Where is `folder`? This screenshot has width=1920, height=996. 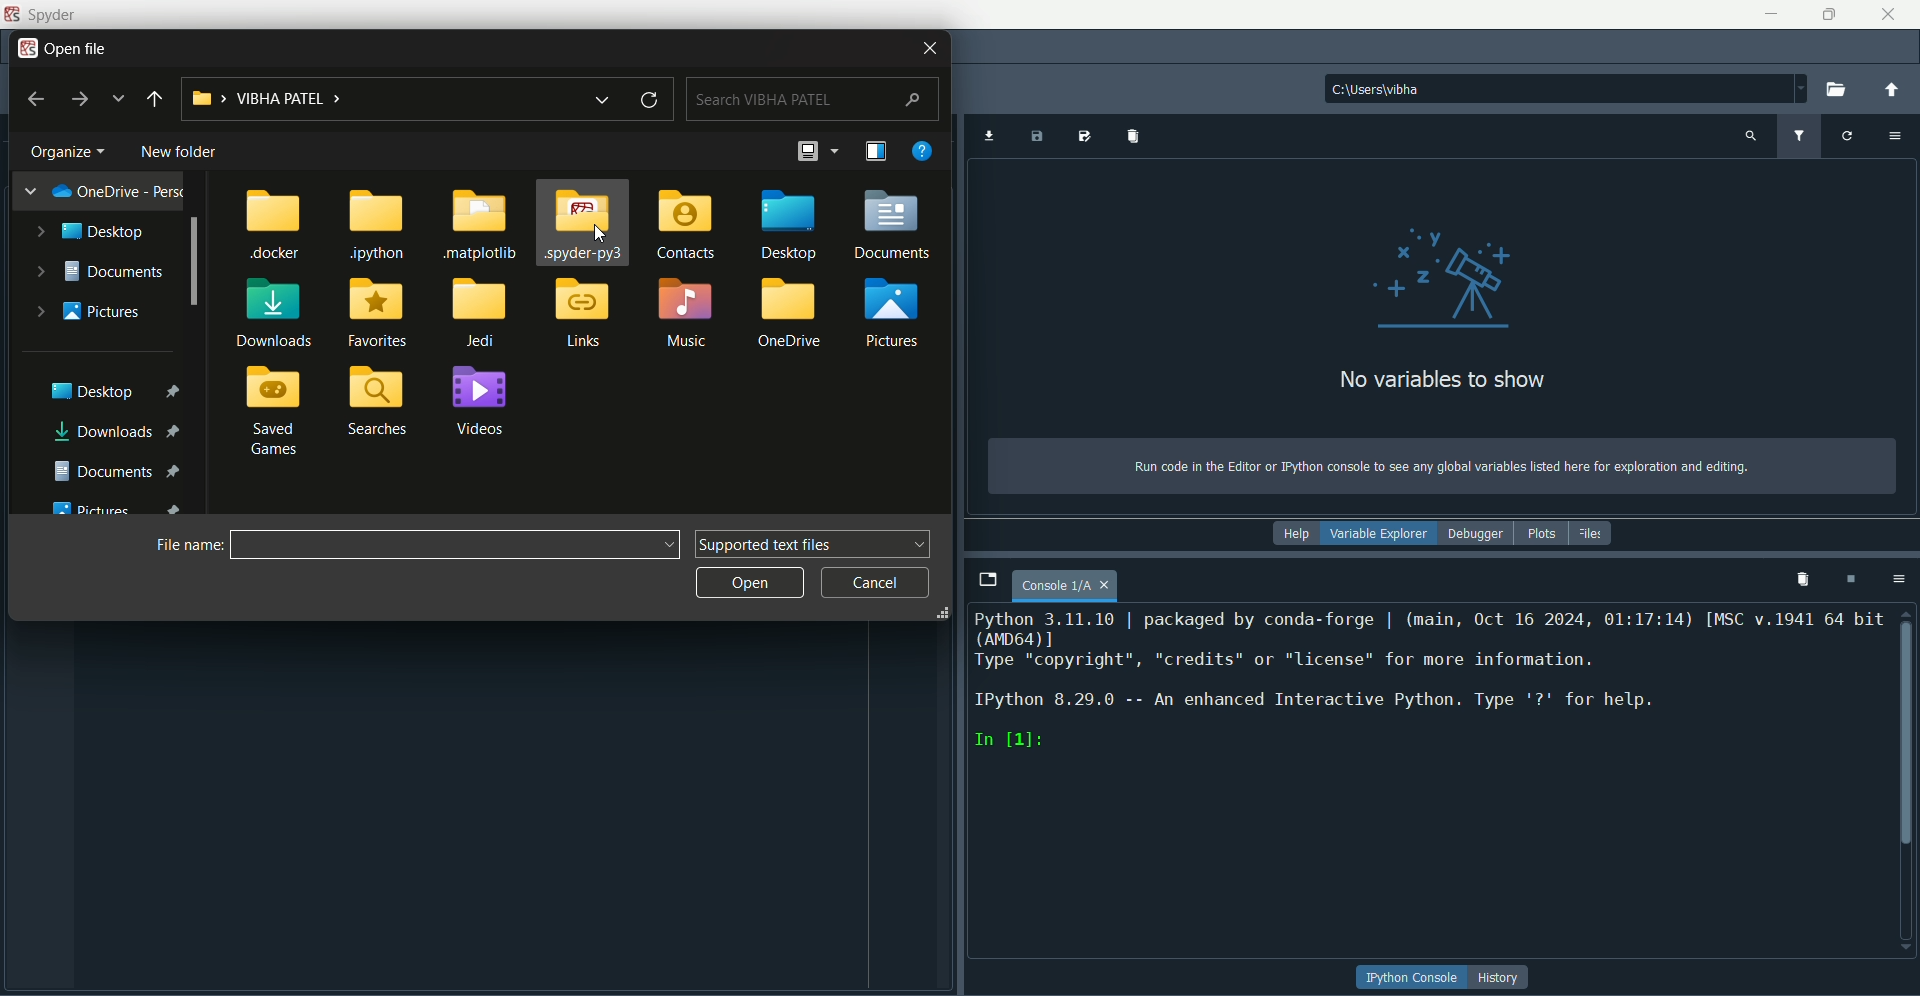 folder is located at coordinates (379, 401).